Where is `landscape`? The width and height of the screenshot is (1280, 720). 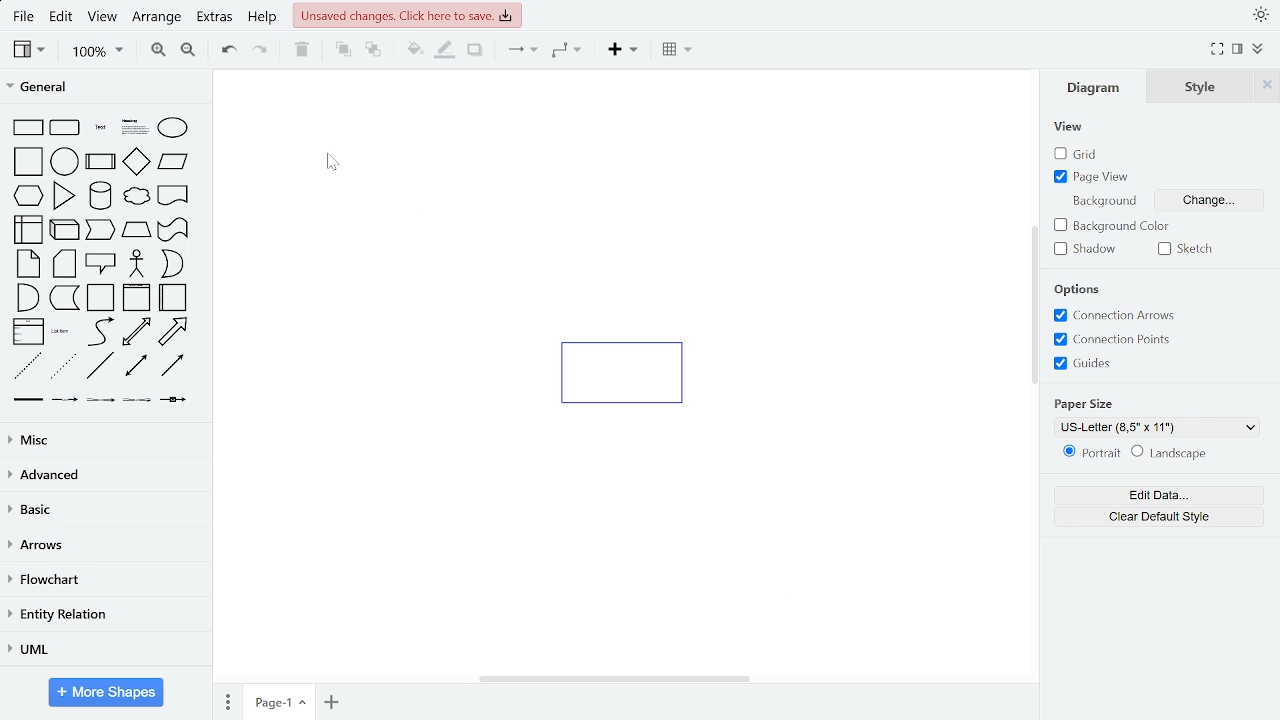 landscape is located at coordinates (1174, 454).